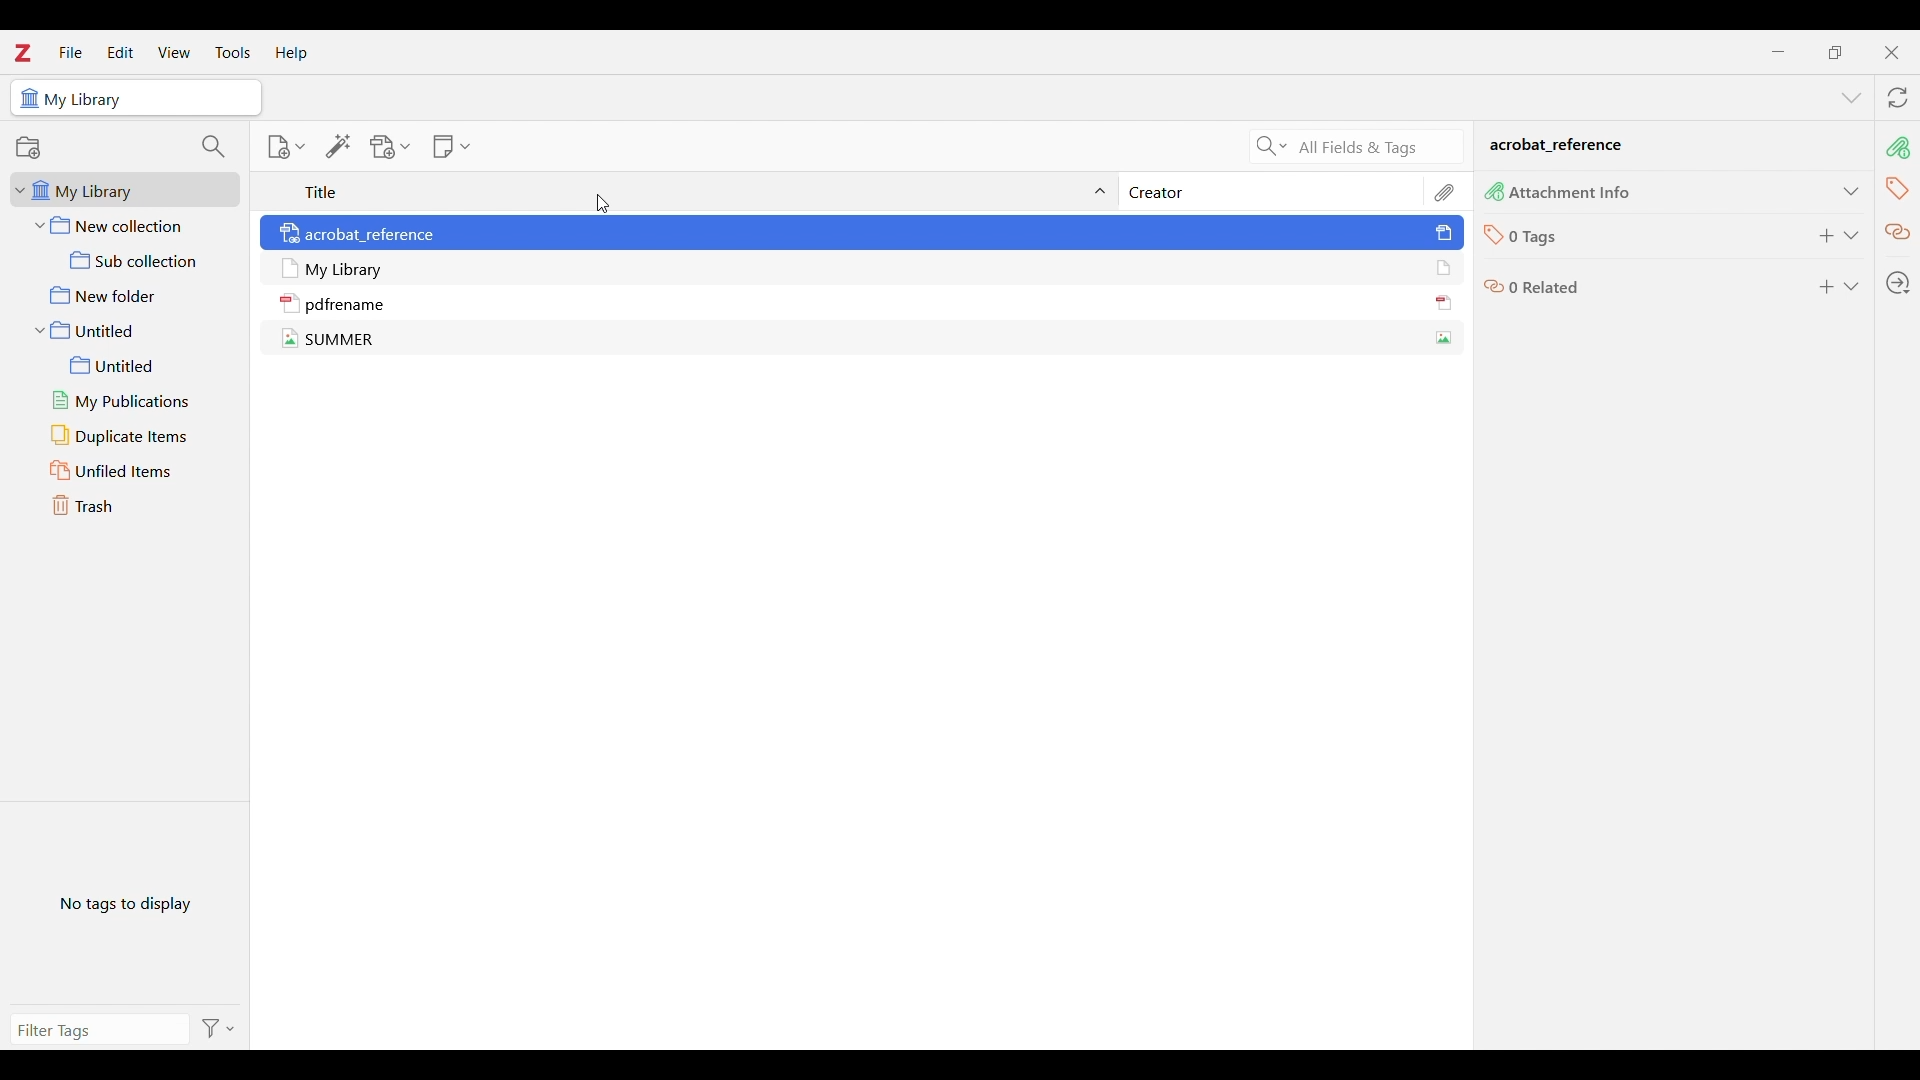 Image resolution: width=1920 pixels, height=1080 pixels. Describe the element at coordinates (87, 100) in the screenshot. I see `My Library` at that location.